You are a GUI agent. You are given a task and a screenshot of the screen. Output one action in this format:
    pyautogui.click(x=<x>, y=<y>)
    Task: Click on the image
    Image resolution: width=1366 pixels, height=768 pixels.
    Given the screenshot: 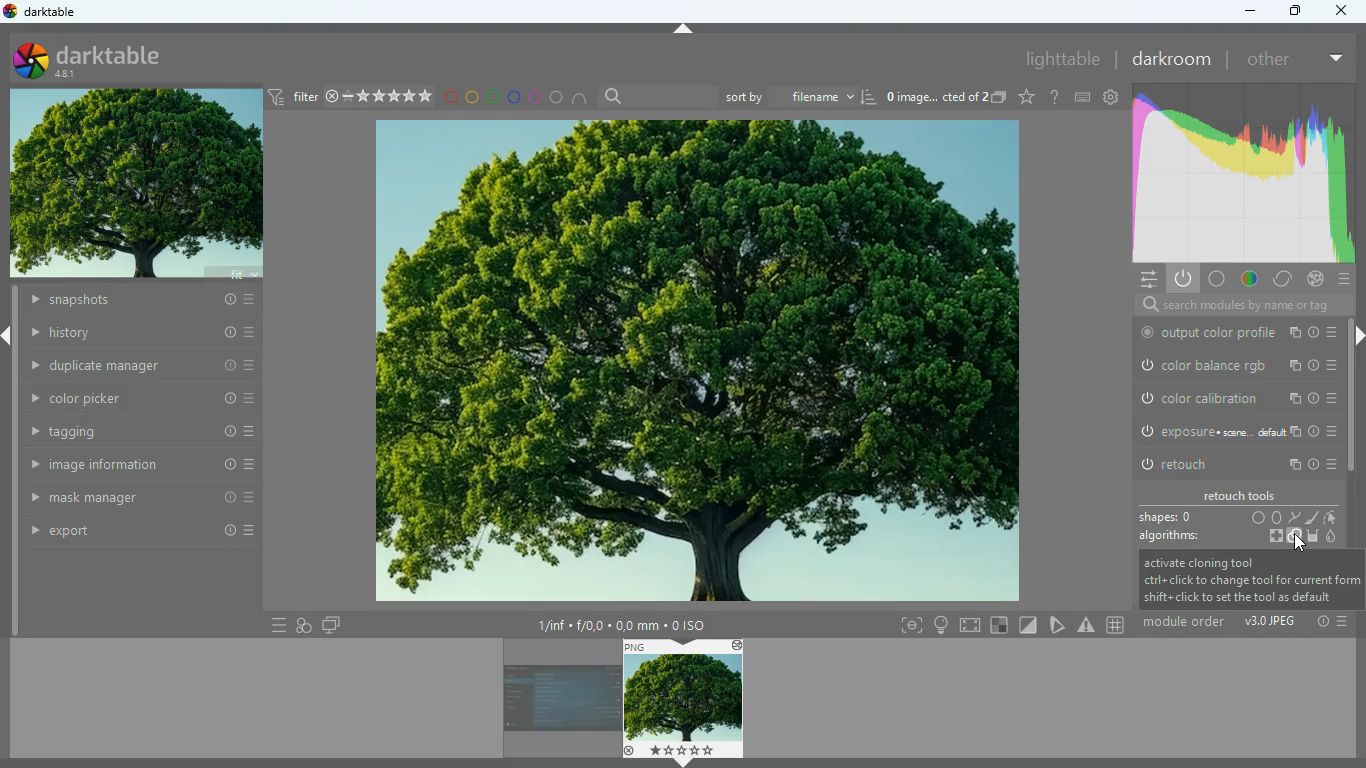 What is the action you would take?
    pyautogui.click(x=692, y=359)
    